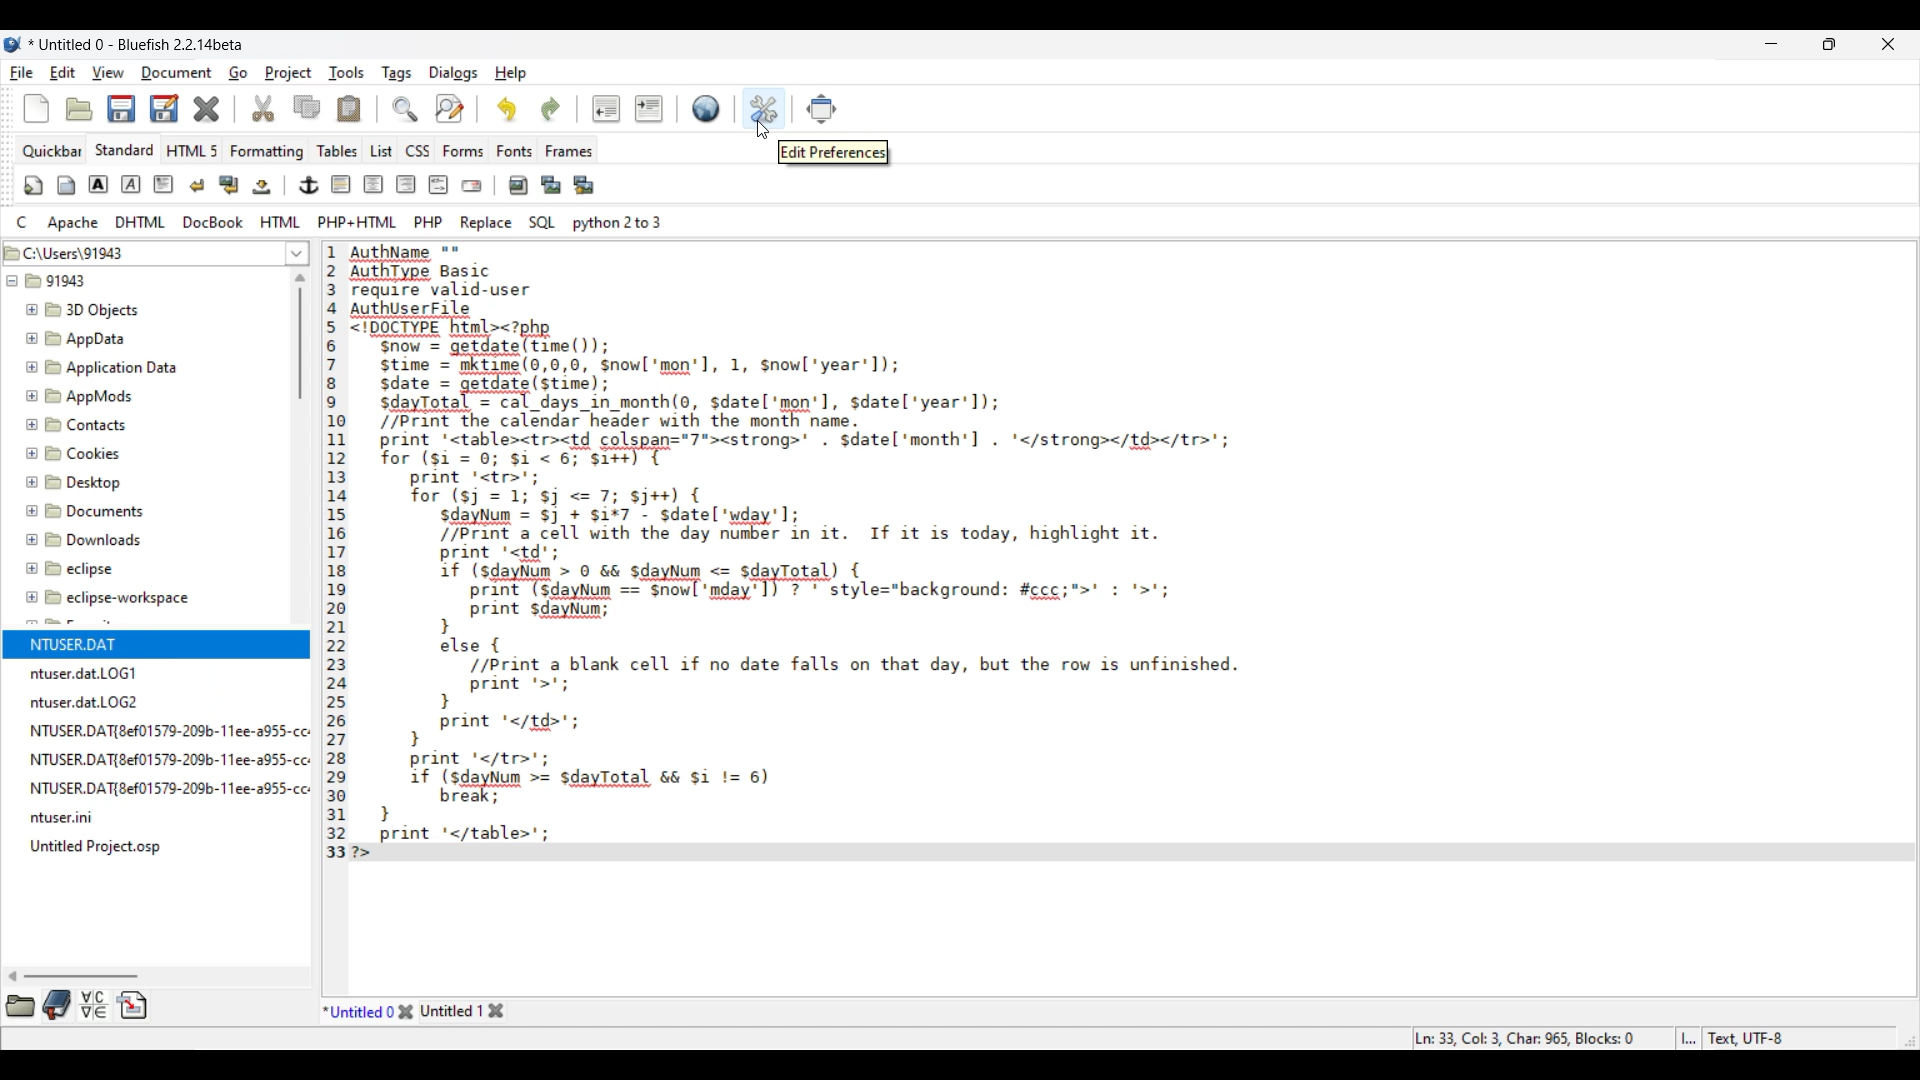 This screenshot has height=1080, width=1920. What do you see at coordinates (759, 134) in the screenshot?
I see `cursor` at bounding box center [759, 134].